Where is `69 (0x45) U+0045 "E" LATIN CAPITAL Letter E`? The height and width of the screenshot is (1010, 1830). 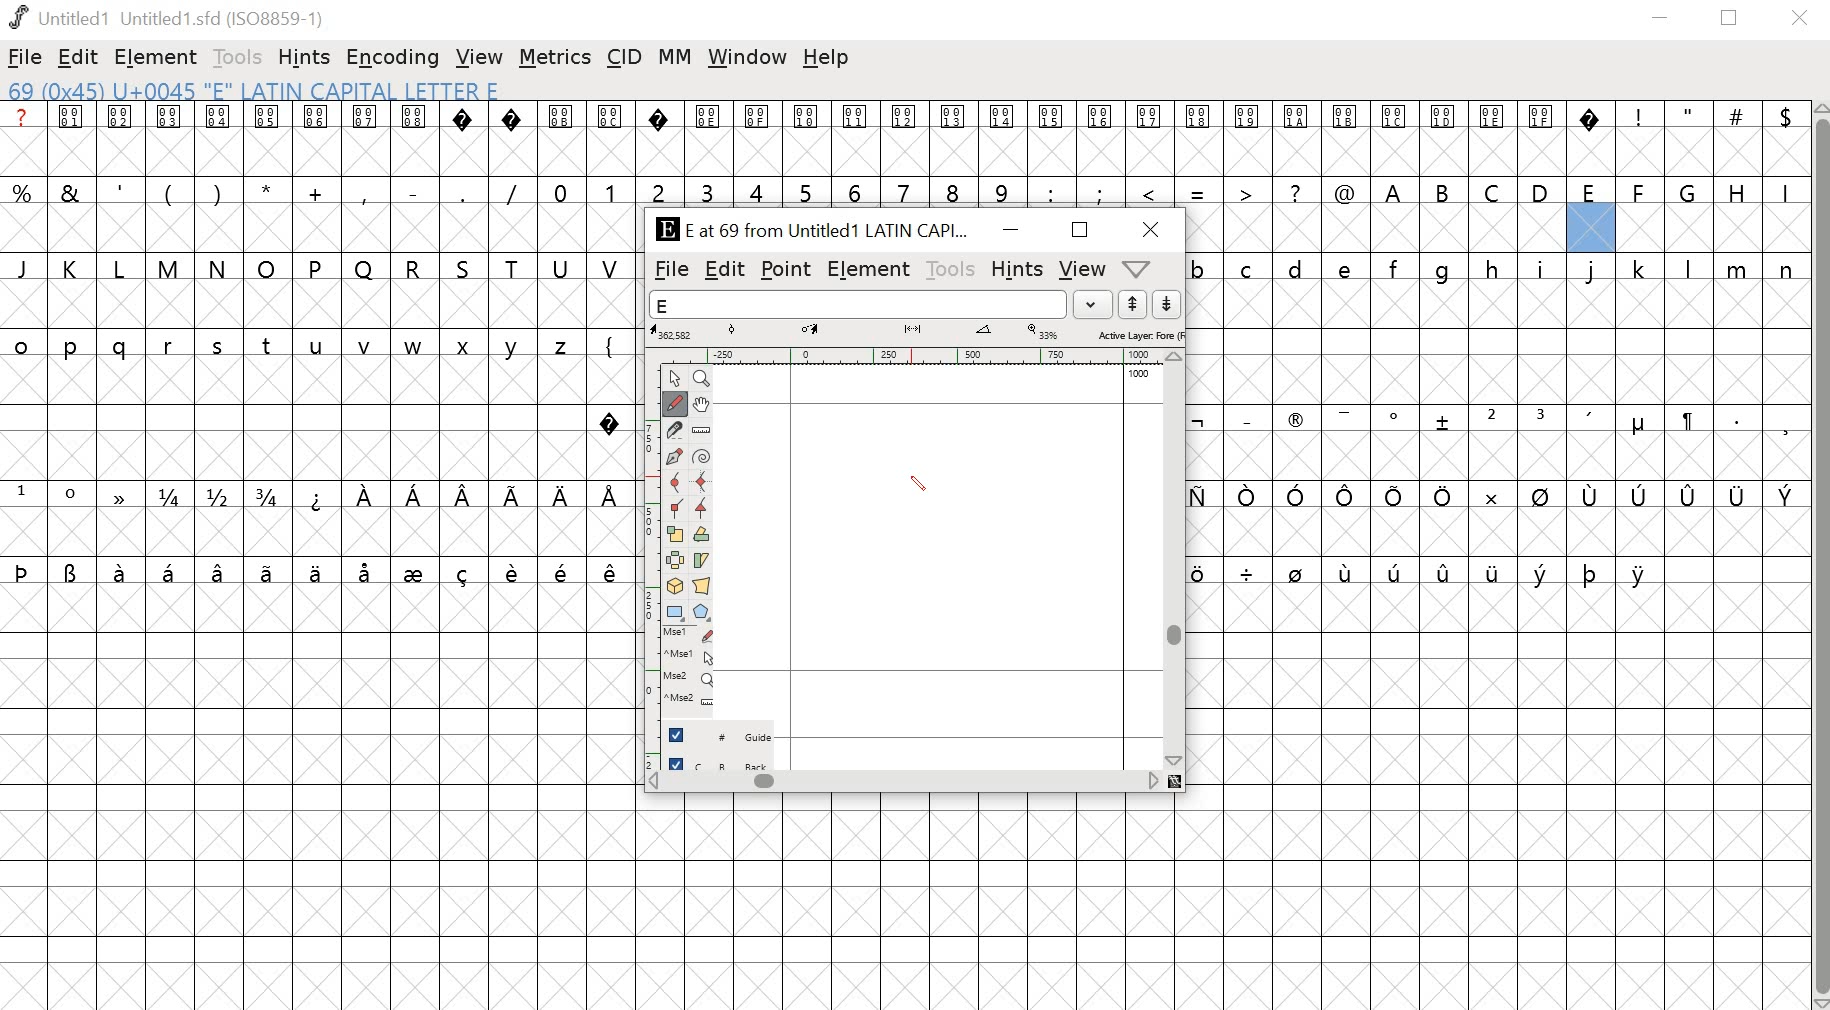
69 (0x45) U+0045 "E" LATIN CAPITAL Letter E is located at coordinates (258, 92).